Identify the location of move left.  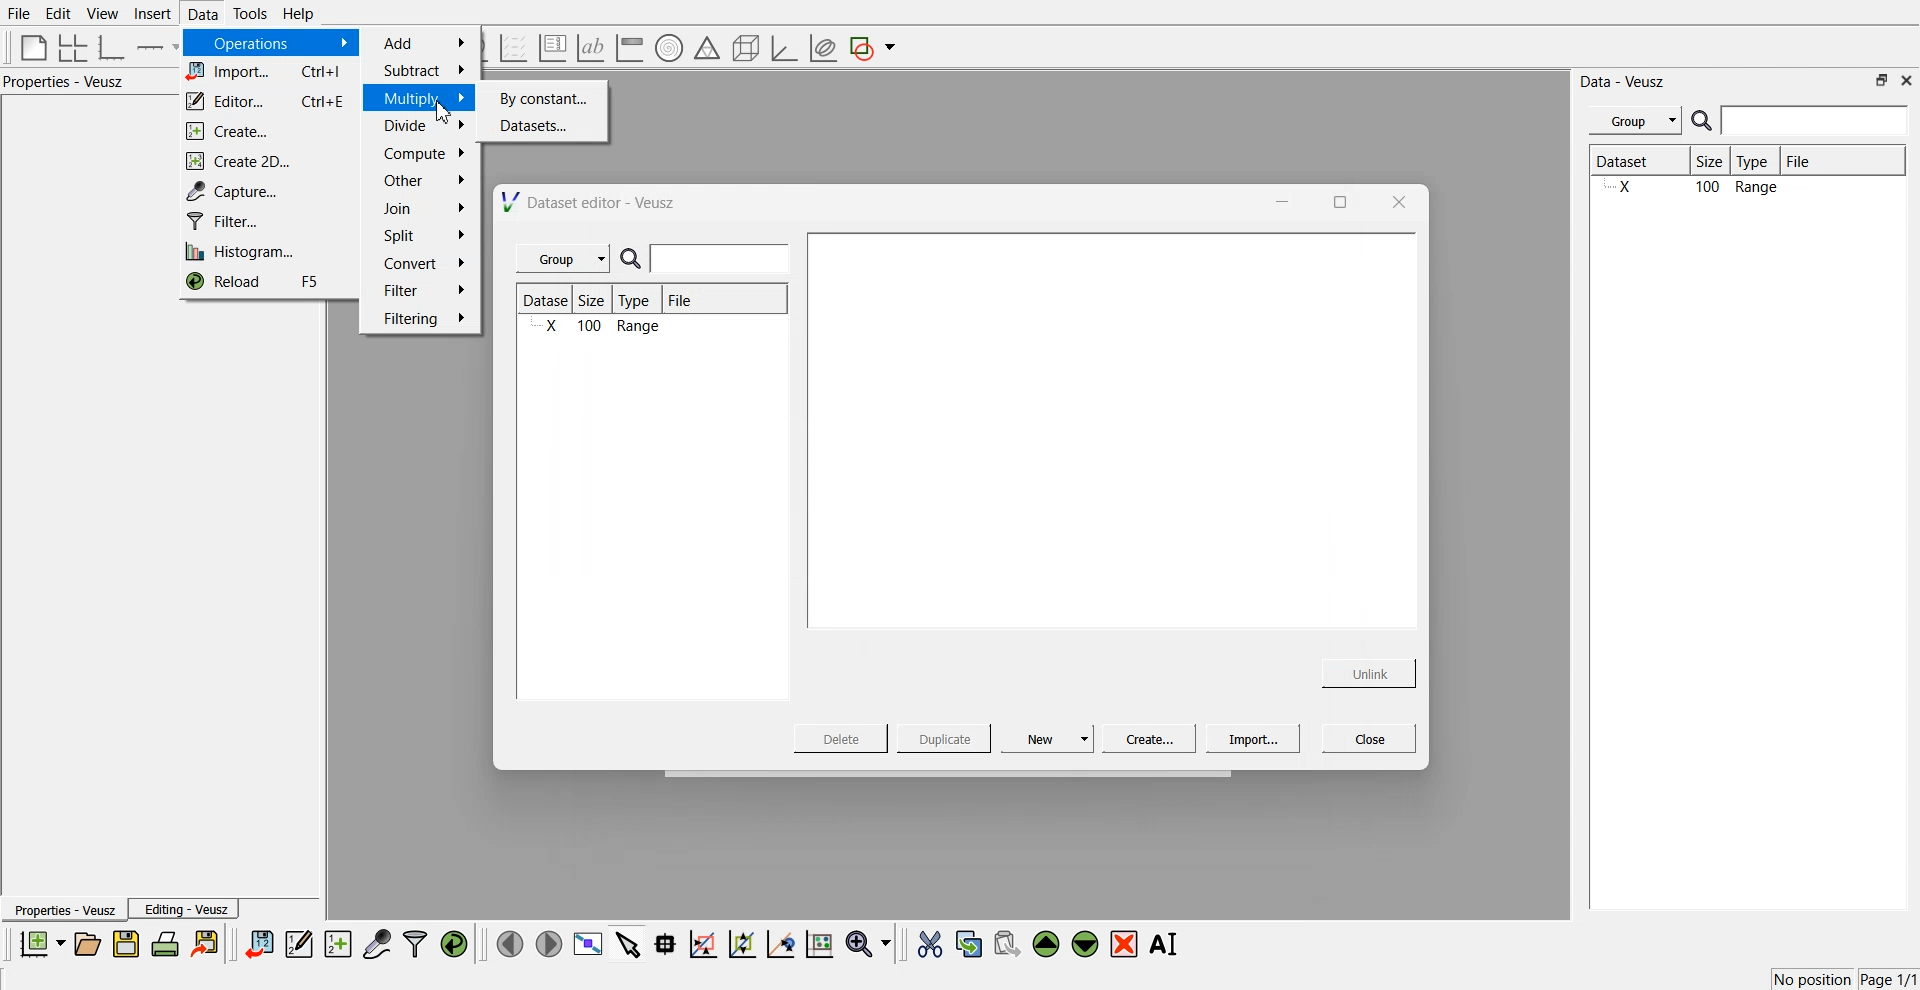
(510, 943).